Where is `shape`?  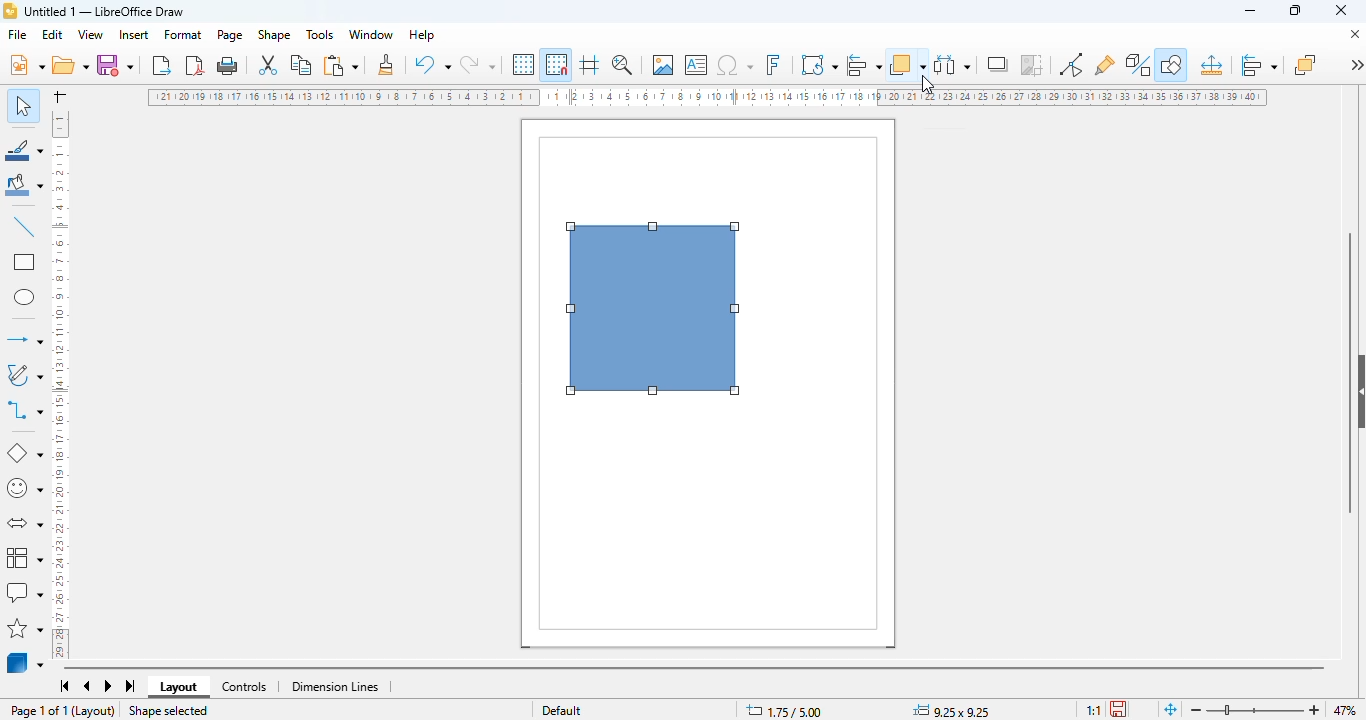
shape is located at coordinates (274, 35).